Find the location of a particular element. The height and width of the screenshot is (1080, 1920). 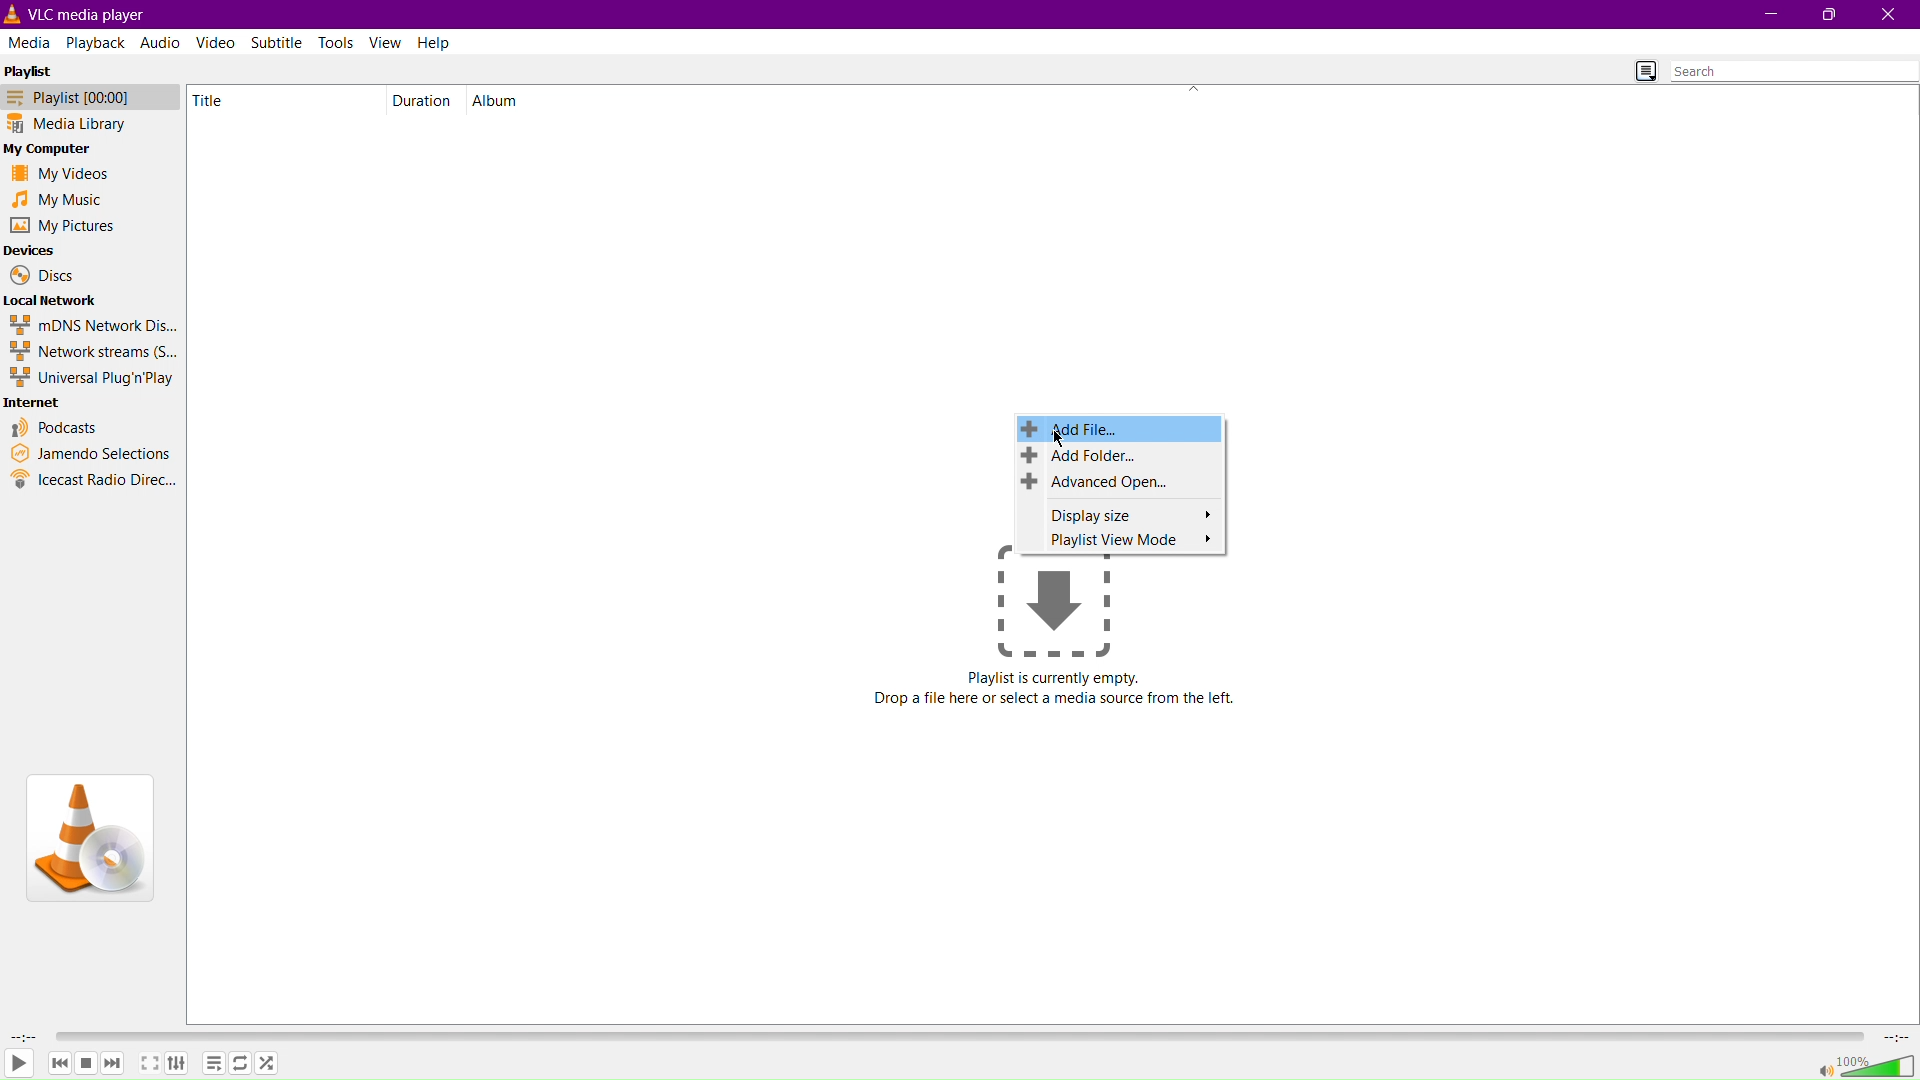

Network Streams is located at coordinates (92, 352).